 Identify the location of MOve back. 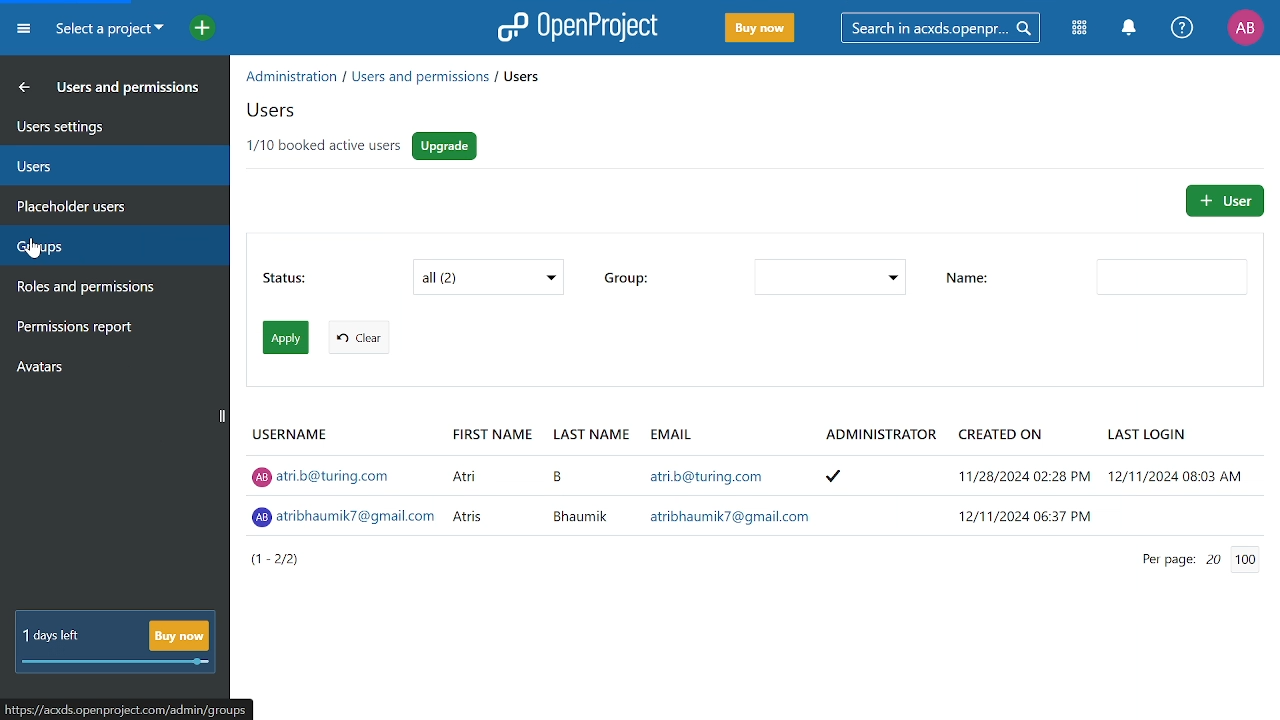
(20, 86).